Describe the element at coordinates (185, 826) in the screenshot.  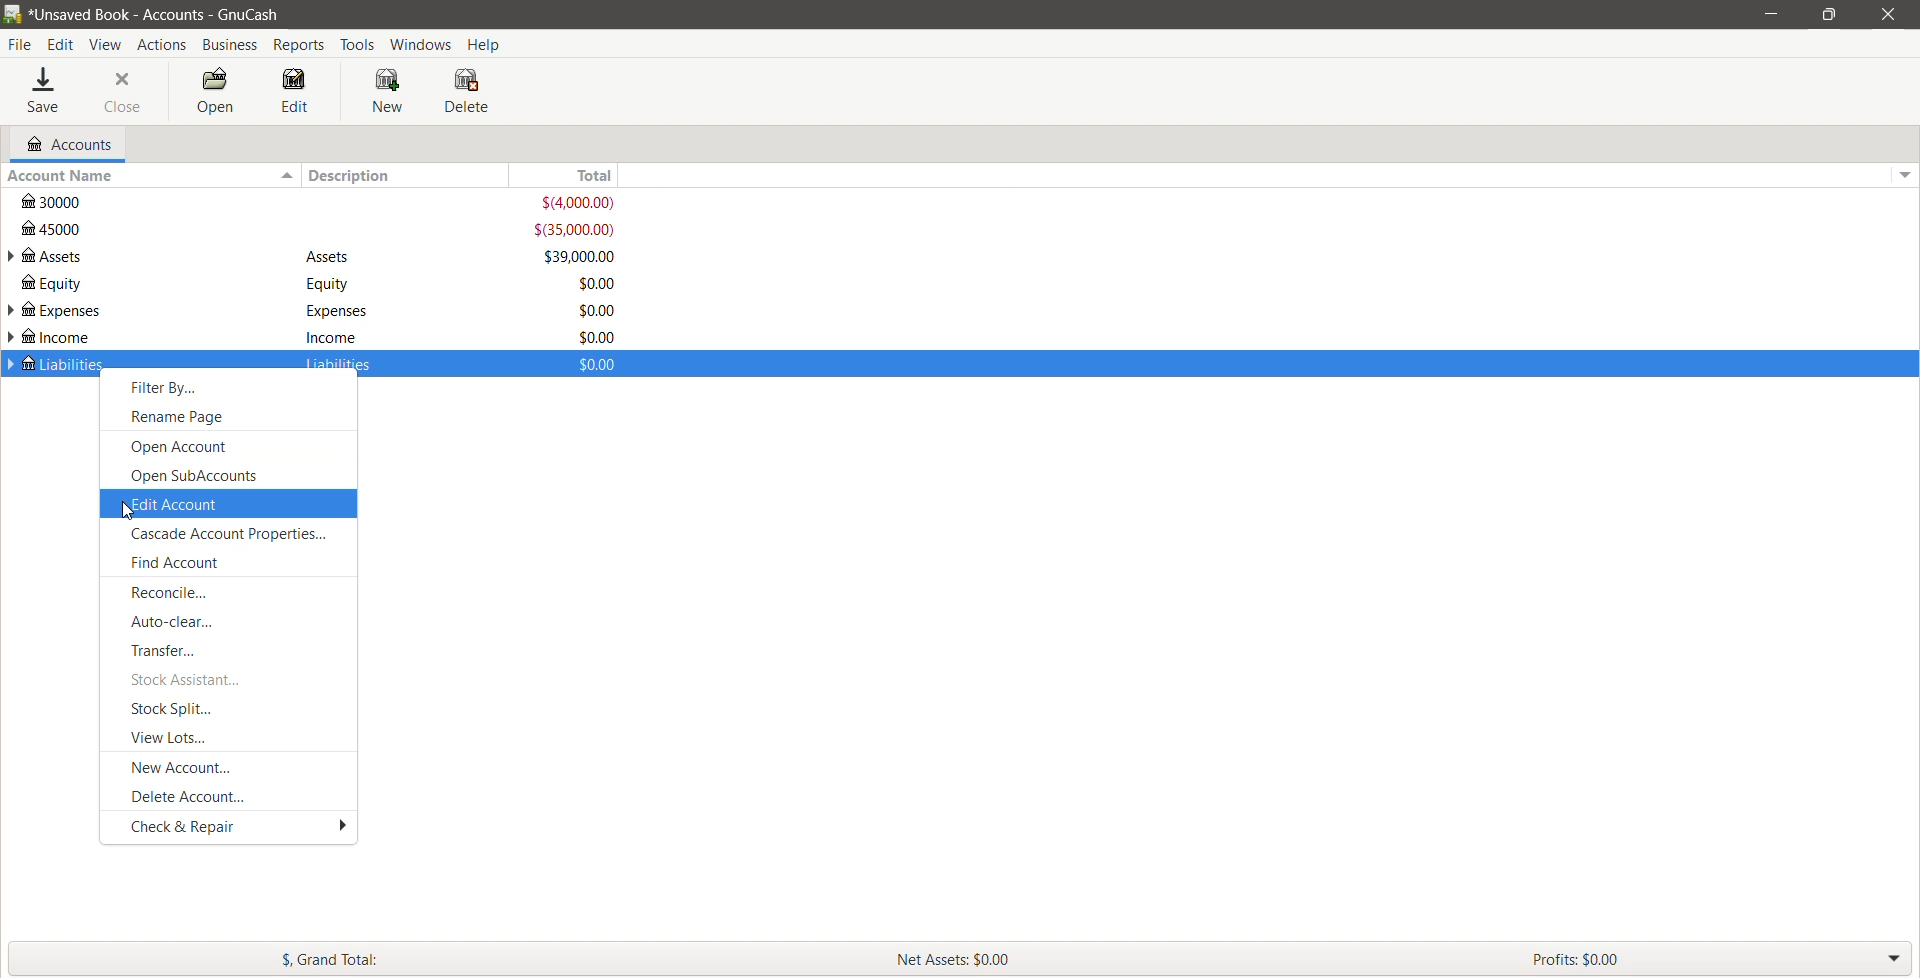
I see `Check and Repair` at that location.